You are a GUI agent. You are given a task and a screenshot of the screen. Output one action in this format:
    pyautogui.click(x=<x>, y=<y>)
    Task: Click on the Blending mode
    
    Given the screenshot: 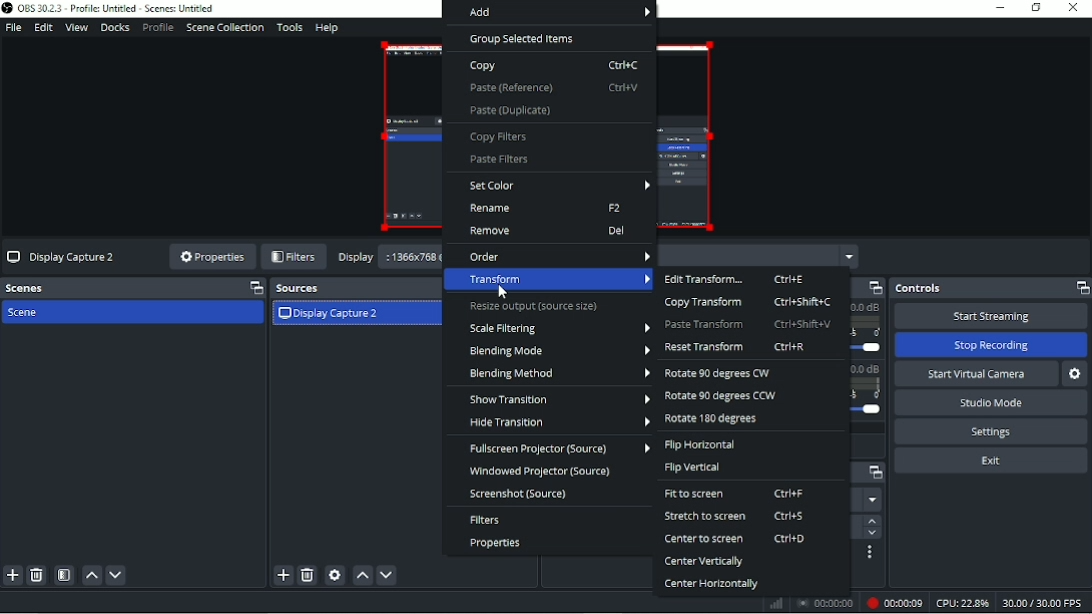 What is the action you would take?
    pyautogui.click(x=558, y=350)
    